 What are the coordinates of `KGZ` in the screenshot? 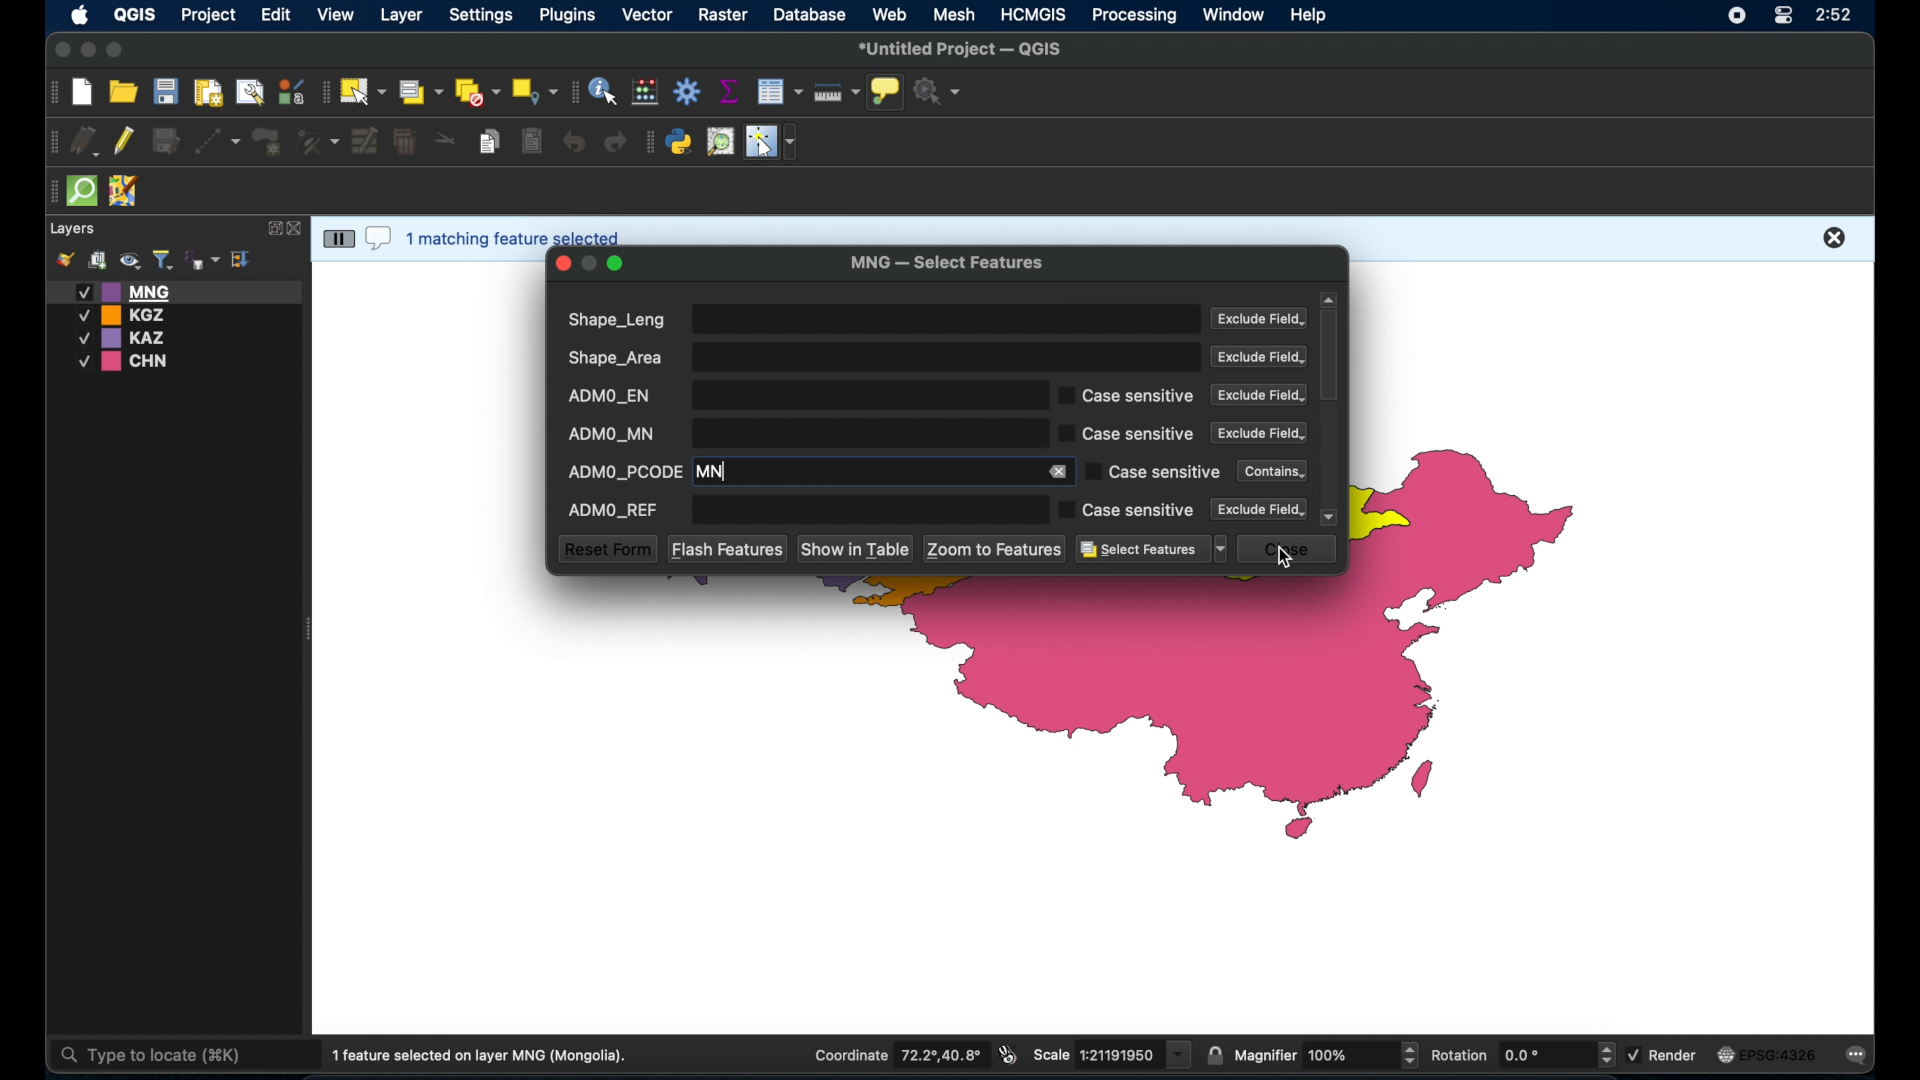 It's located at (126, 315).